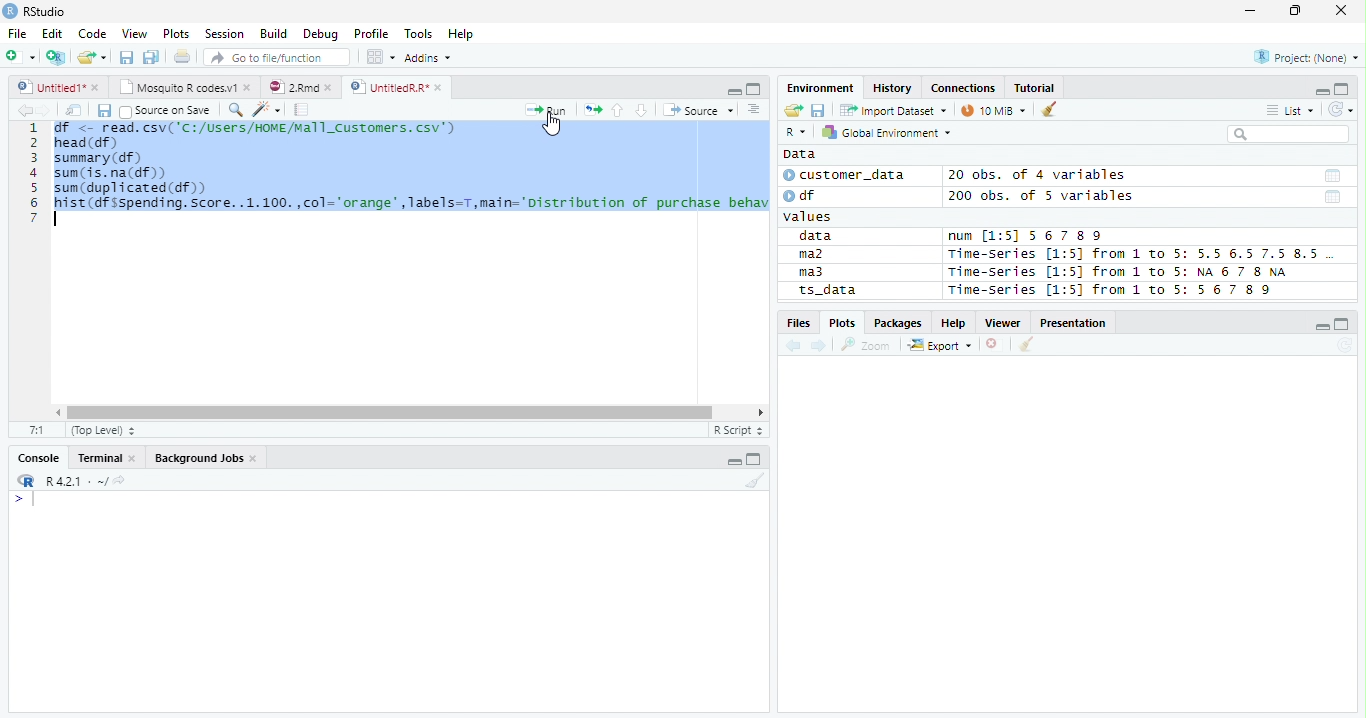 This screenshot has width=1366, height=718. I want to click on History, so click(894, 89).